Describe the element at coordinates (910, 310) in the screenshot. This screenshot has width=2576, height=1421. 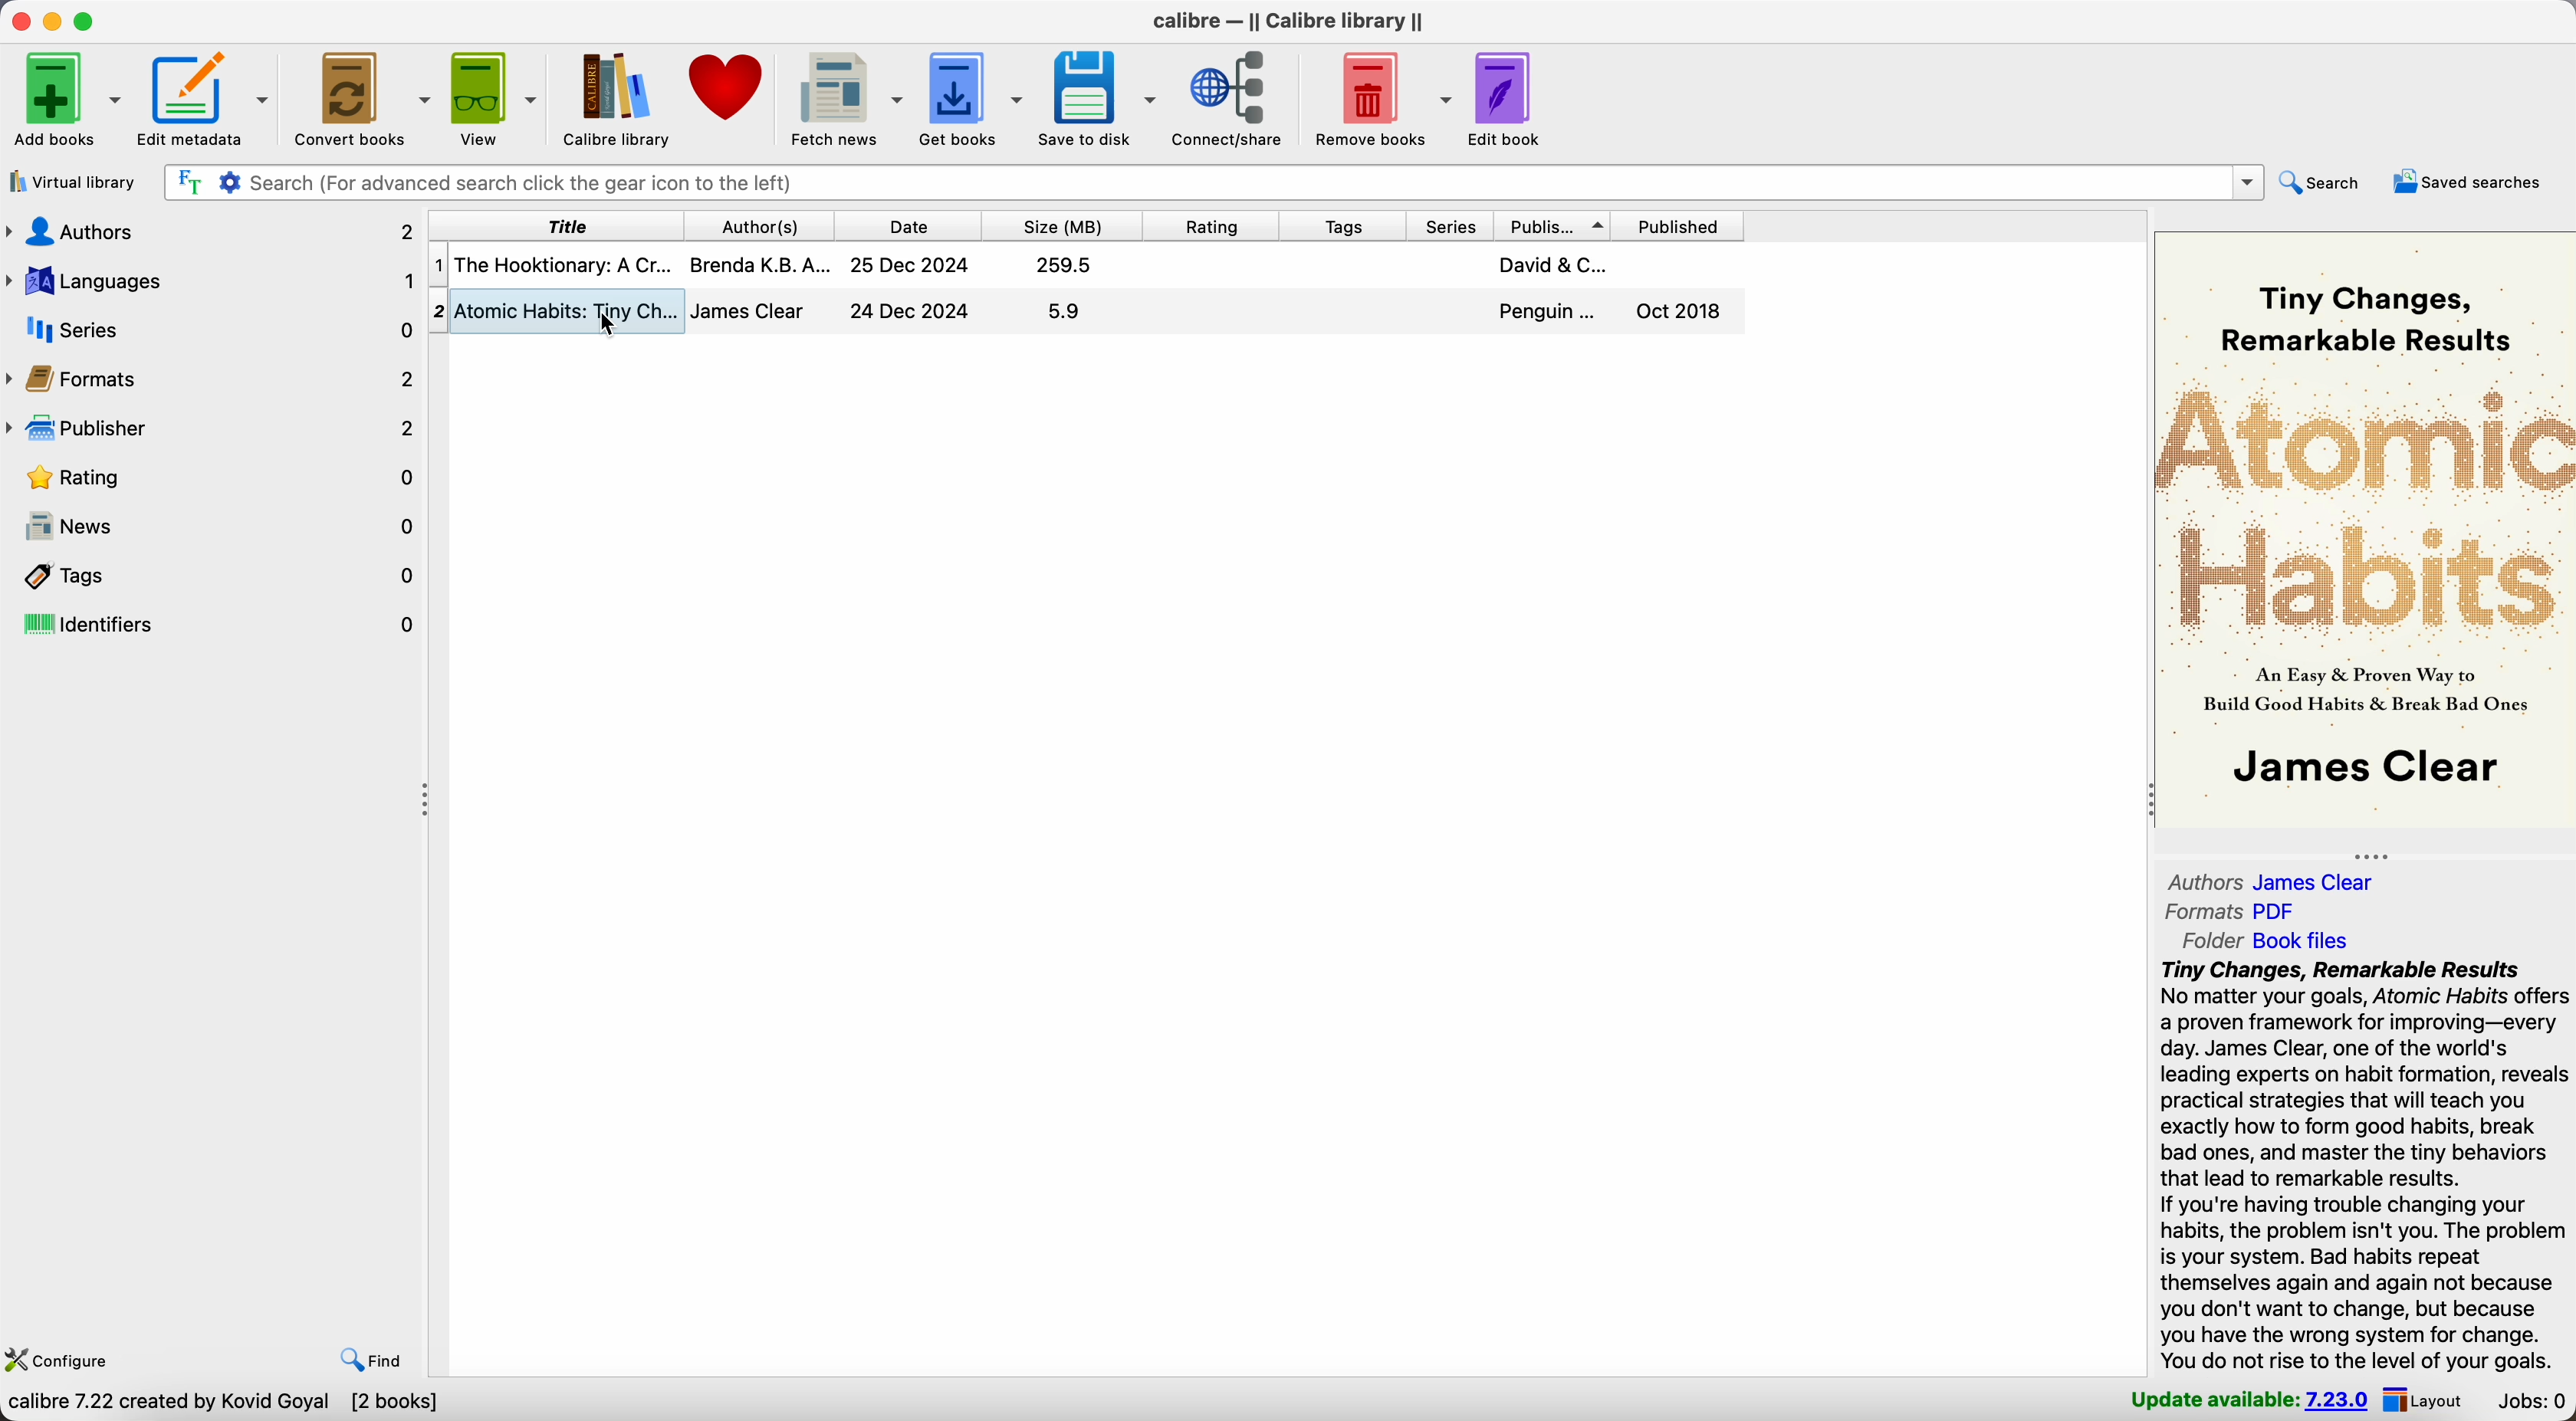
I see `24 Dec 2024` at that location.